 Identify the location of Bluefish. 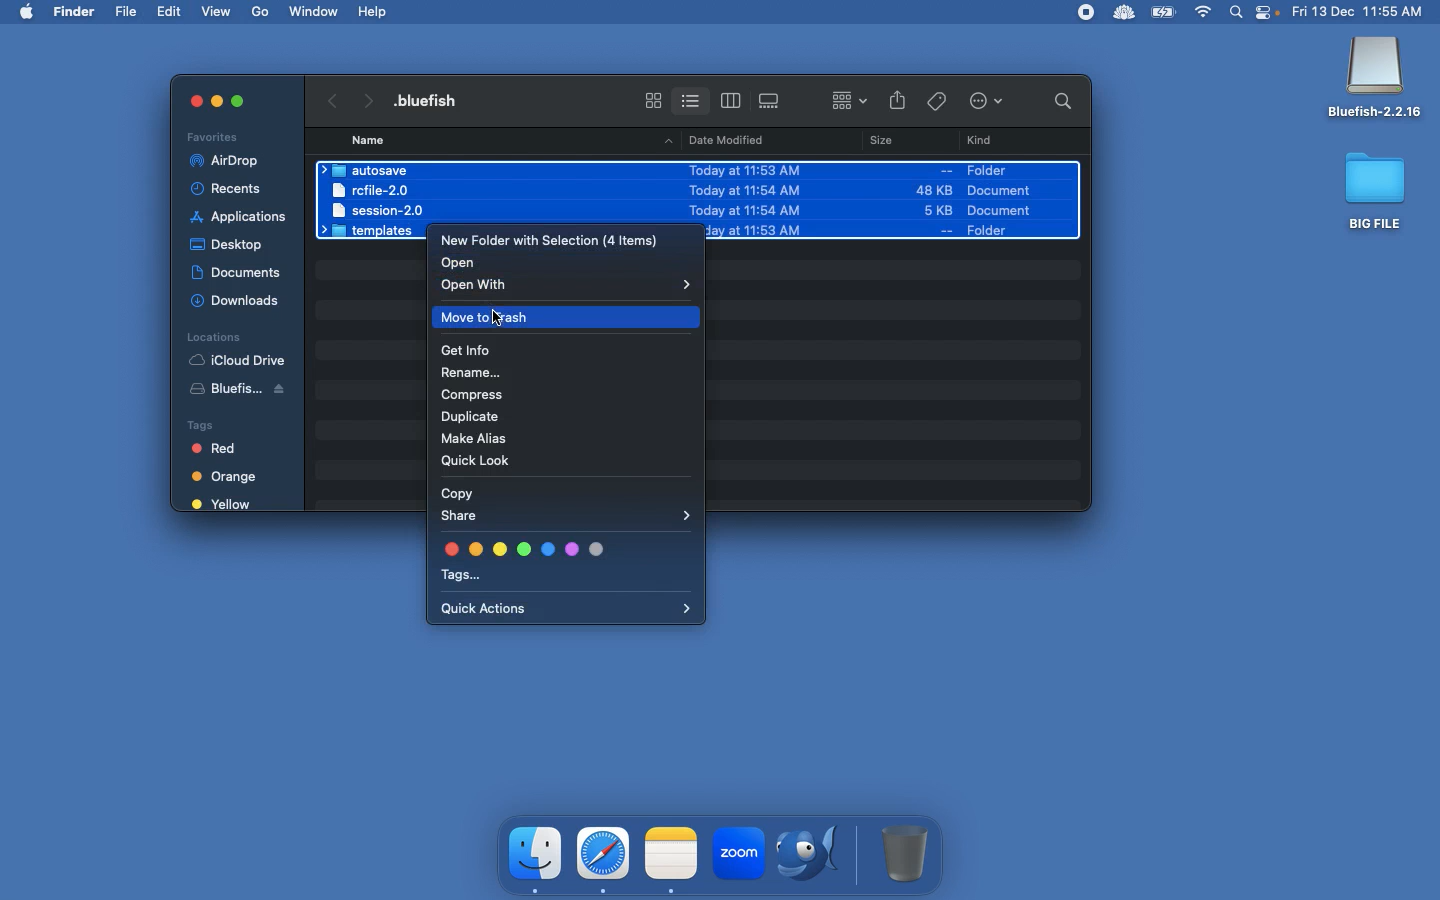
(814, 856).